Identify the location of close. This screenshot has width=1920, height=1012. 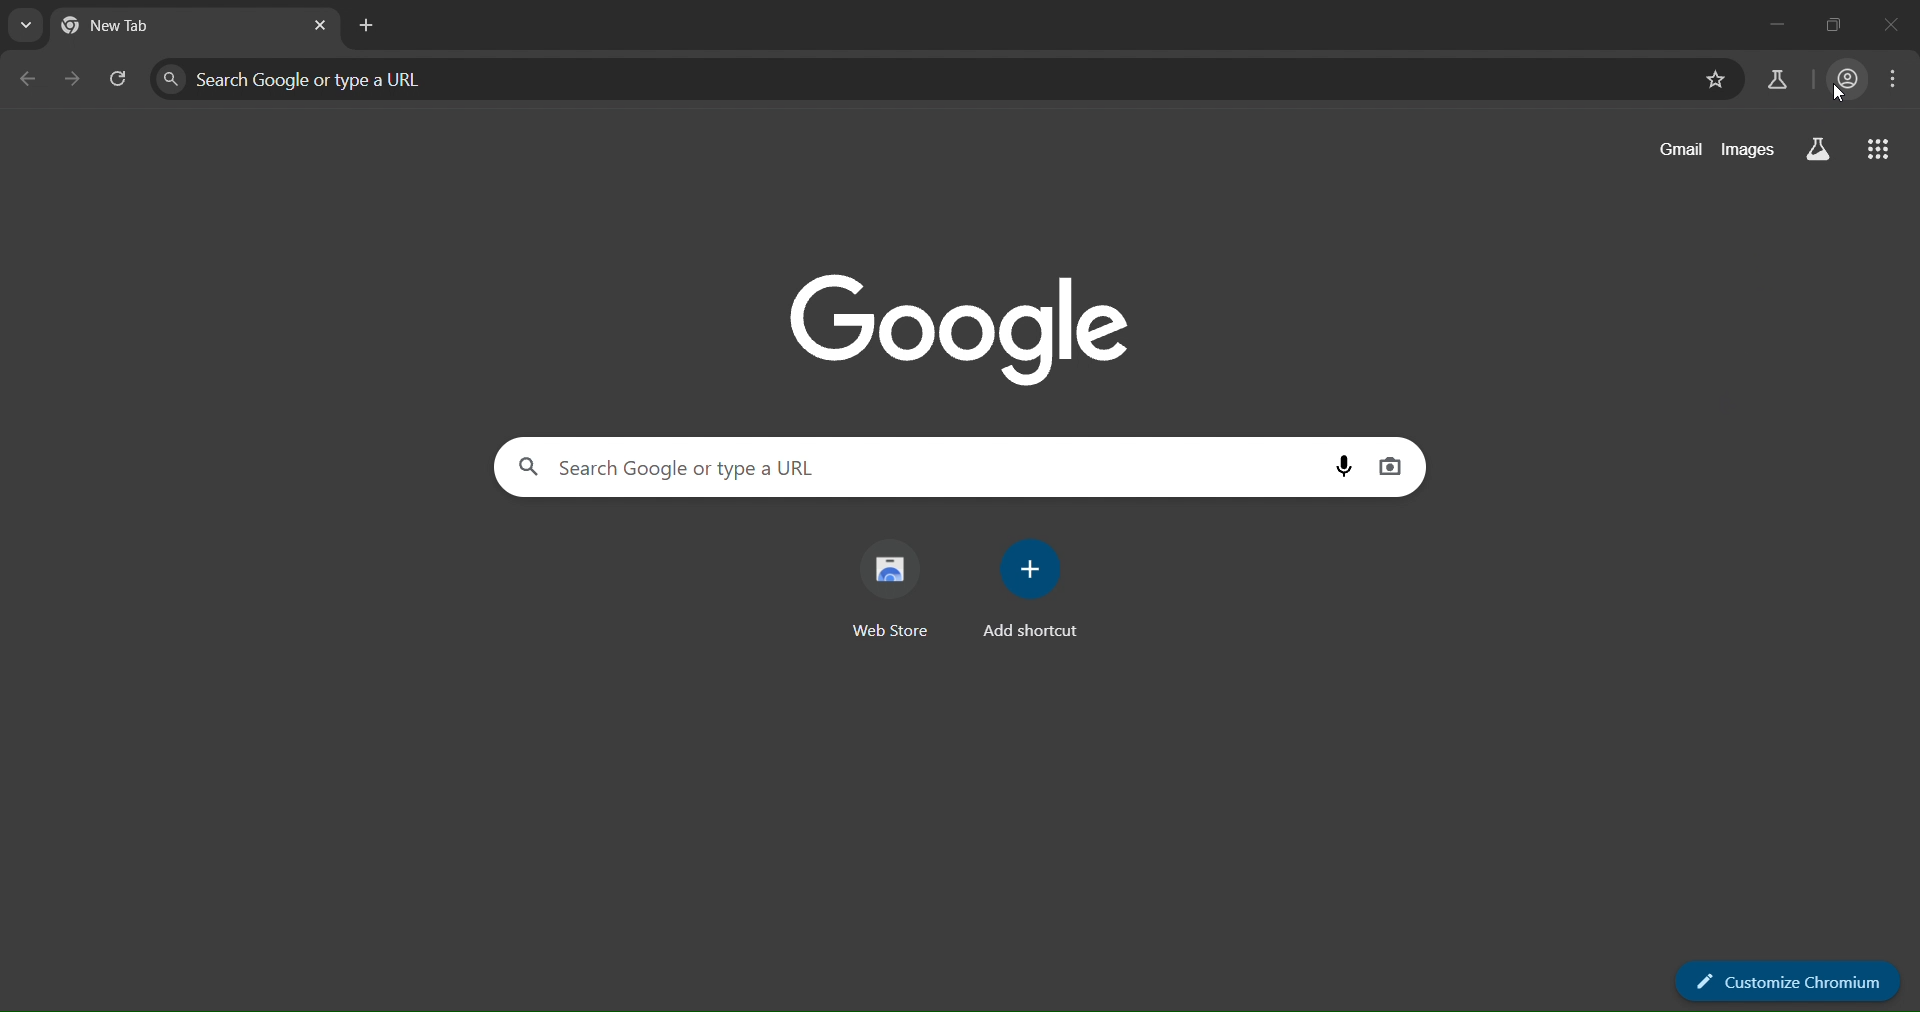
(1897, 25).